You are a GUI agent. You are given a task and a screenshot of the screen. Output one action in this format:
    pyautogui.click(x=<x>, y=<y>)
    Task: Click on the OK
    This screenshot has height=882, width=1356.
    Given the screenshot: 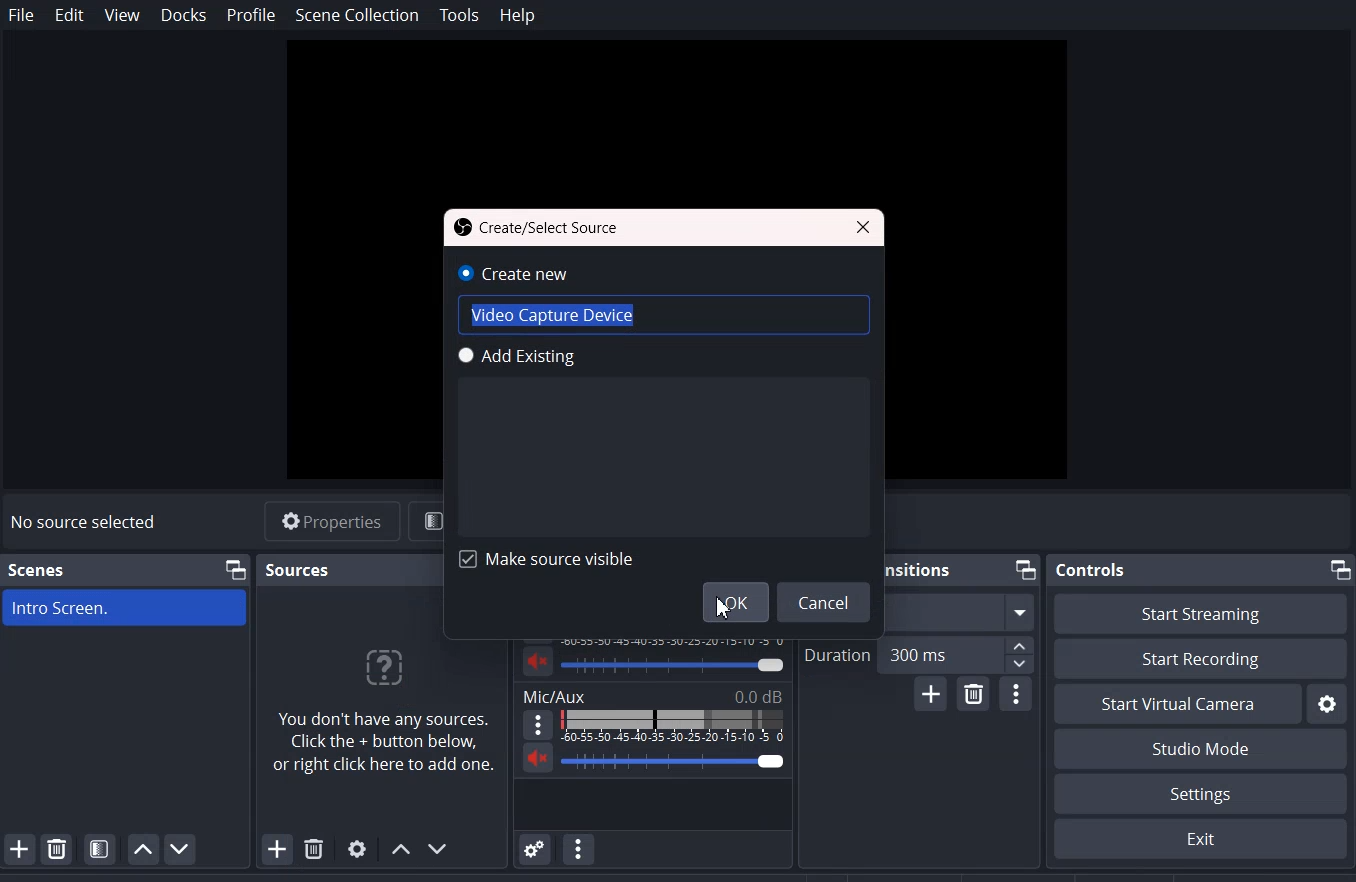 What is the action you would take?
    pyautogui.click(x=735, y=601)
    